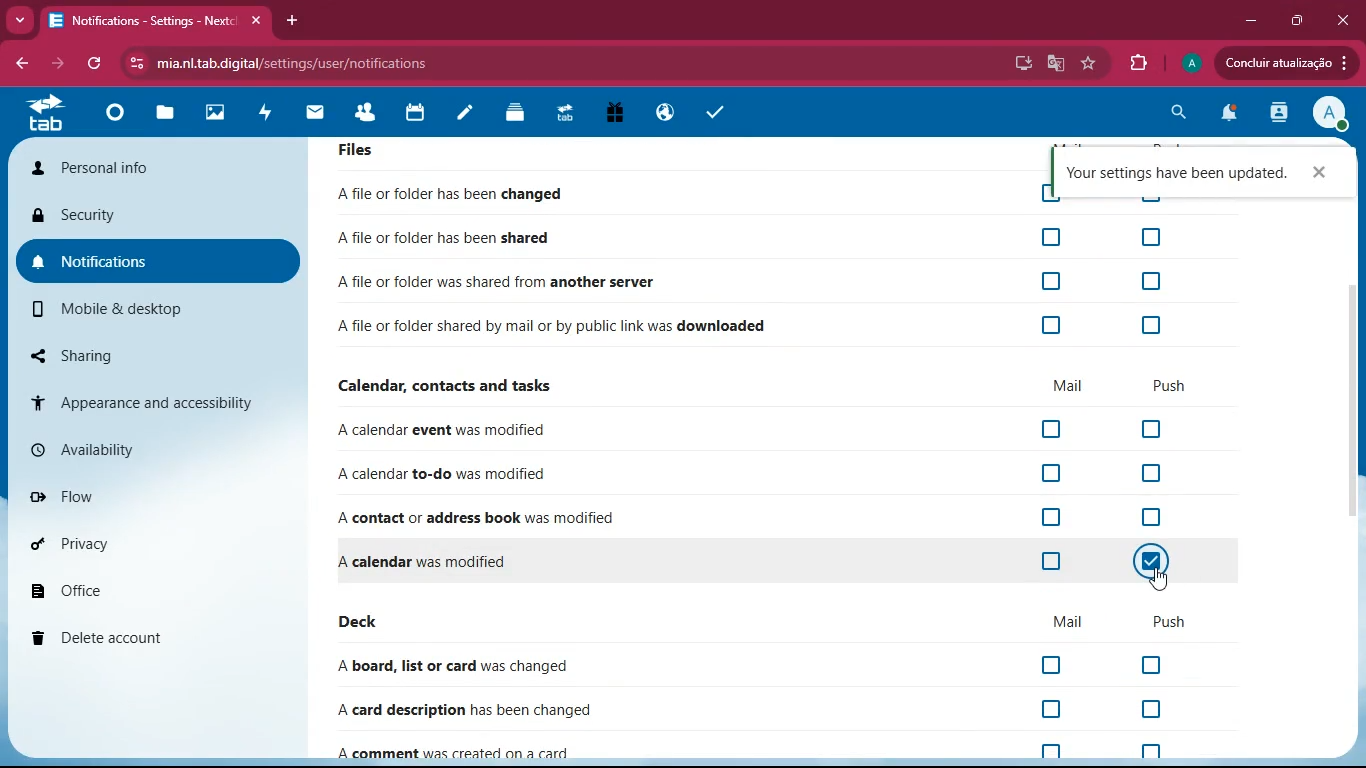 This screenshot has height=768, width=1366. What do you see at coordinates (322, 115) in the screenshot?
I see `mail` at bounding box center [322, 115].